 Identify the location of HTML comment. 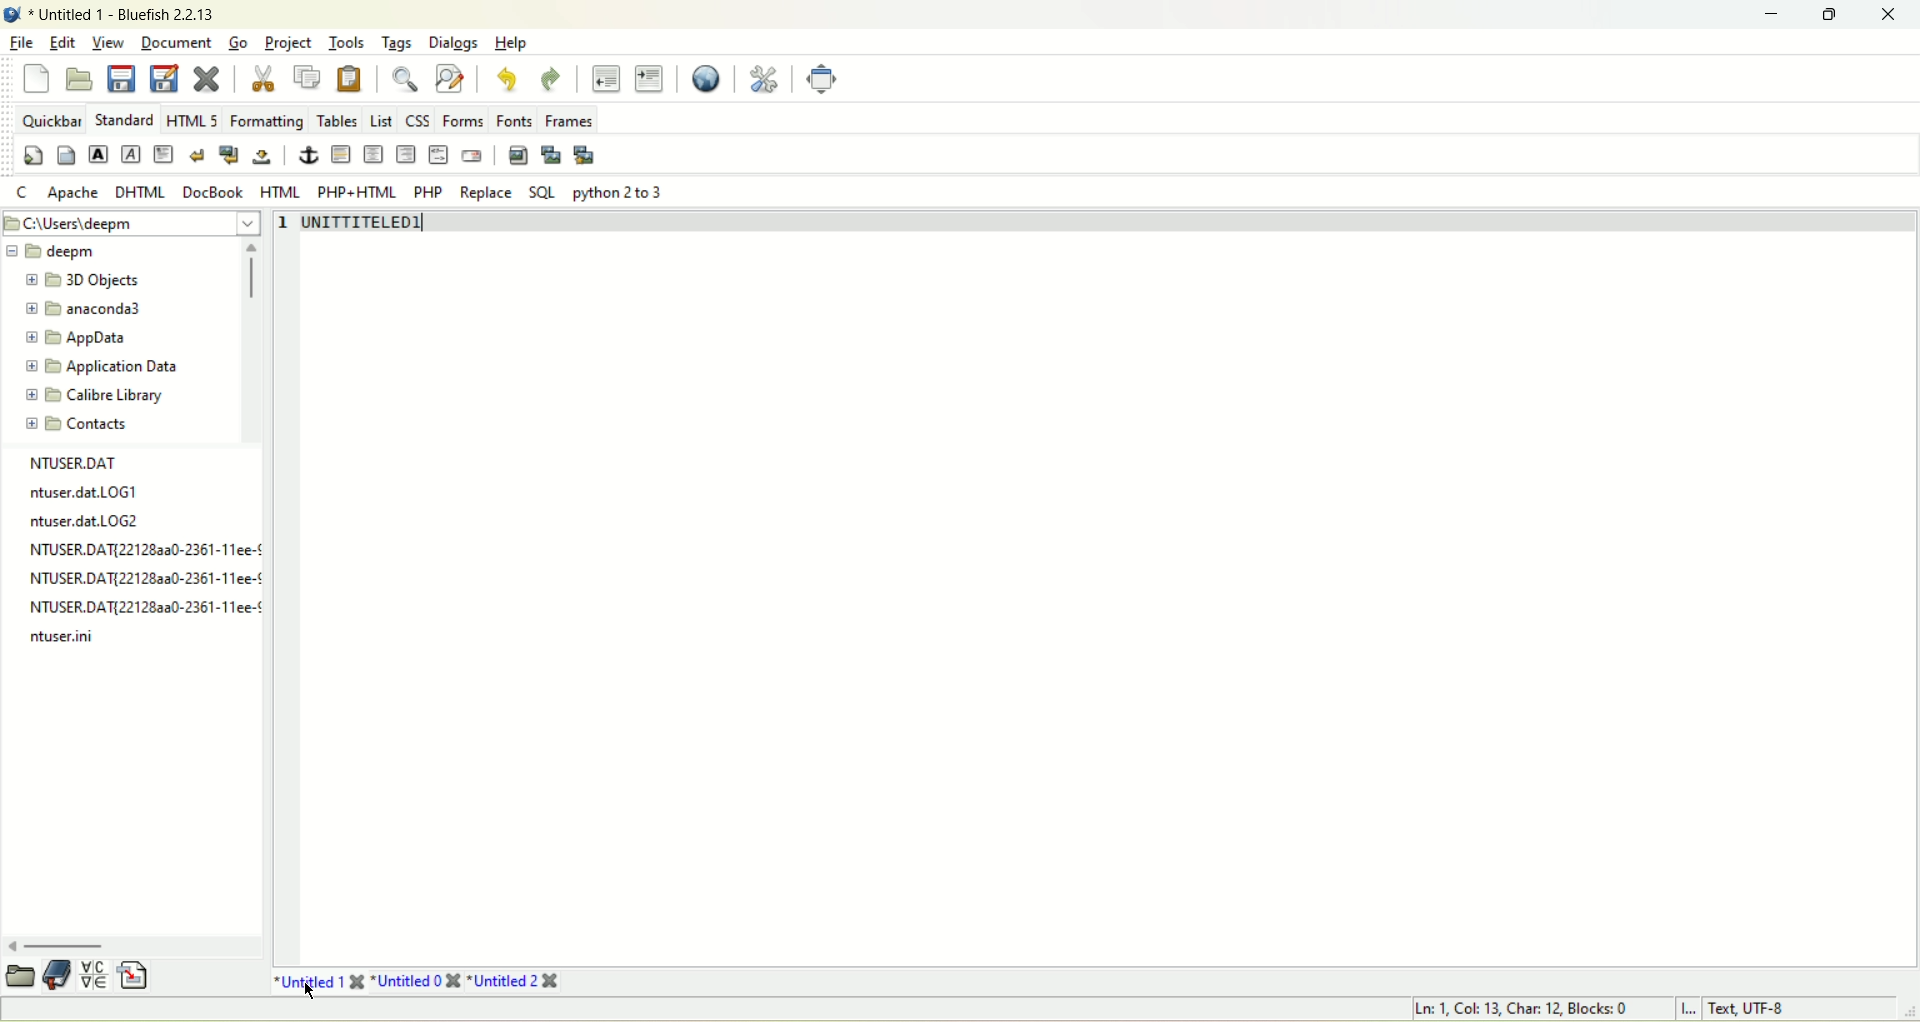
(436, 155).